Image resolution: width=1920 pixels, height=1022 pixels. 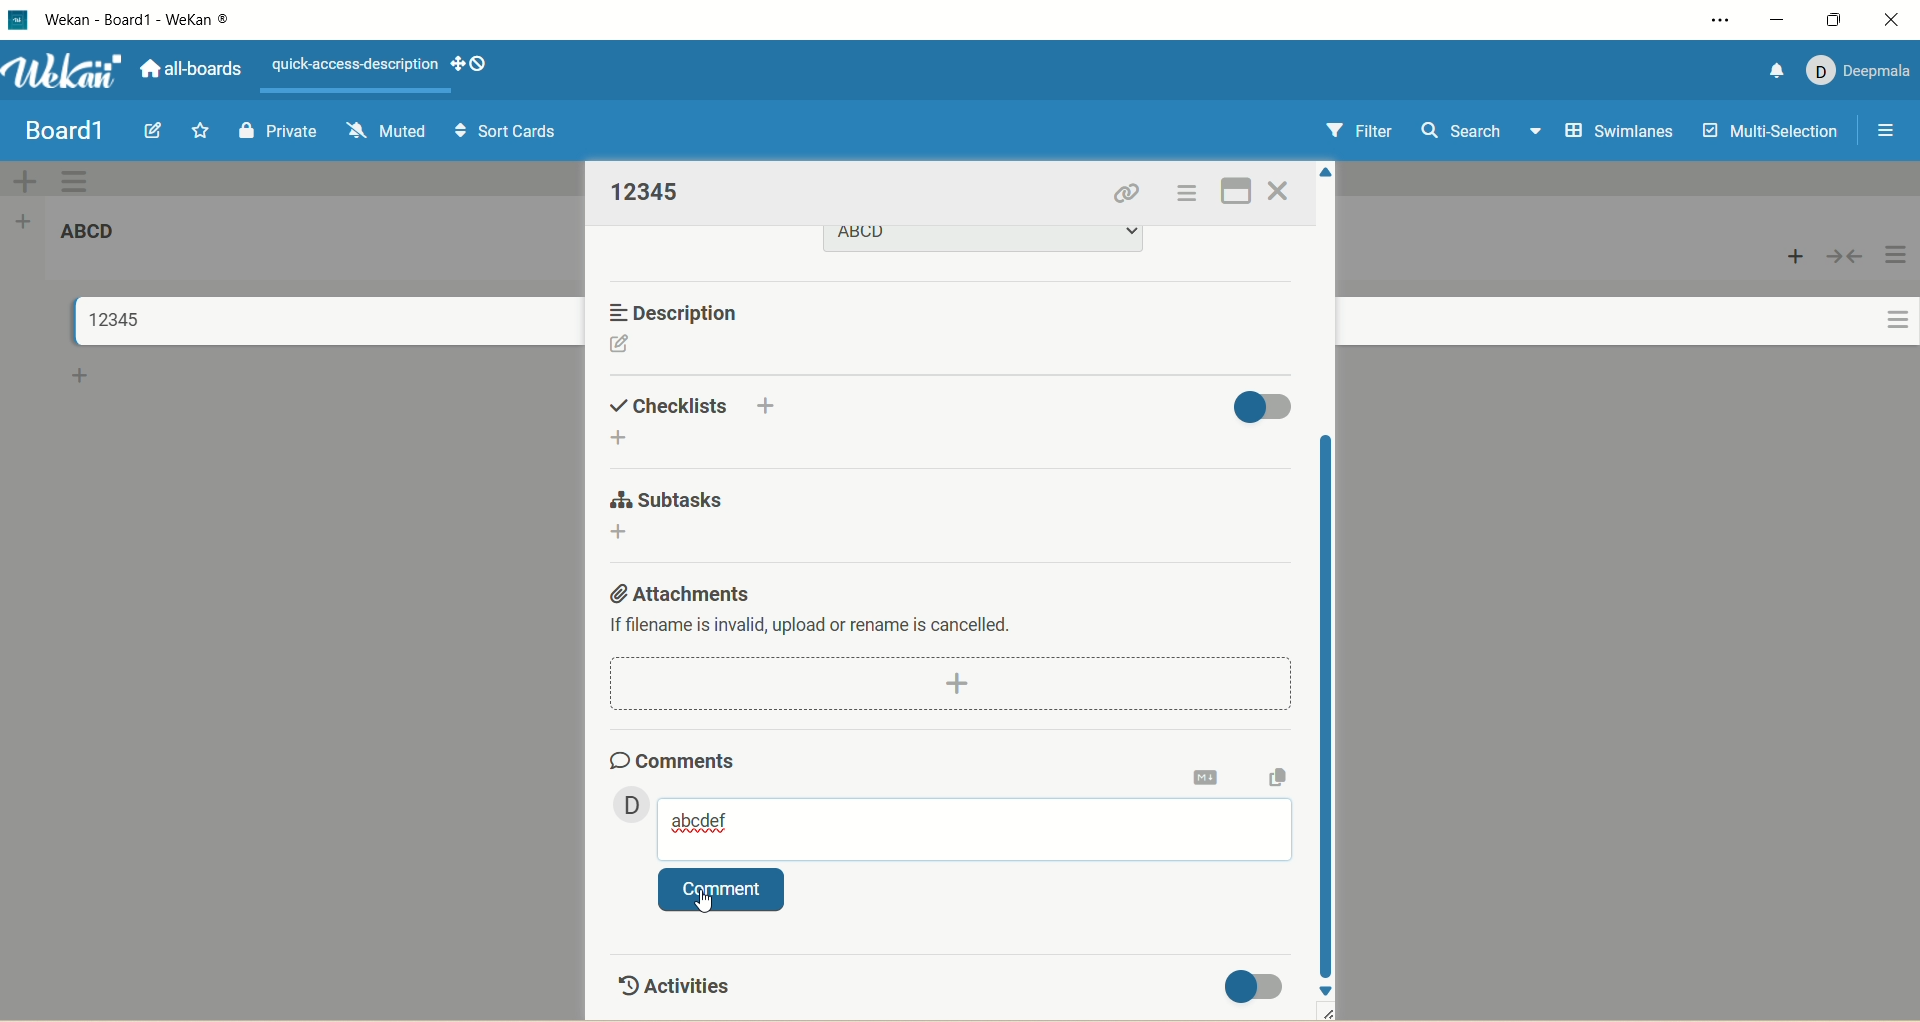 I want to click on text, so click(x=356, y=65).